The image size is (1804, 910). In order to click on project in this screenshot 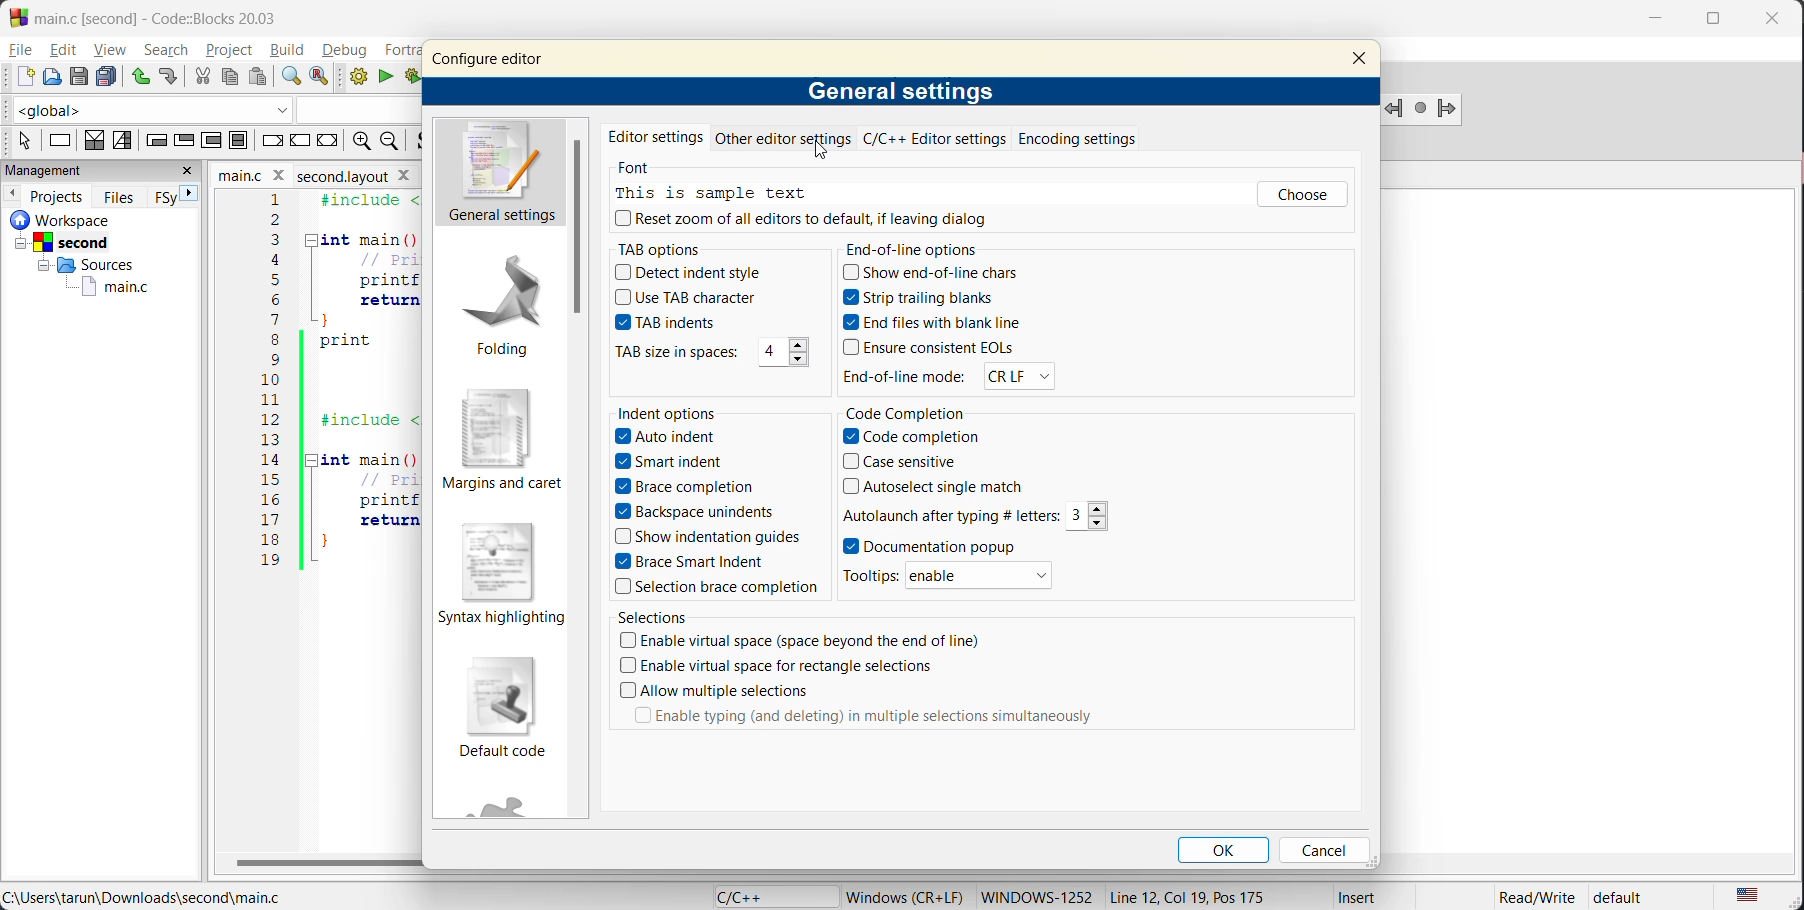, I will do `click(232, 52)`.